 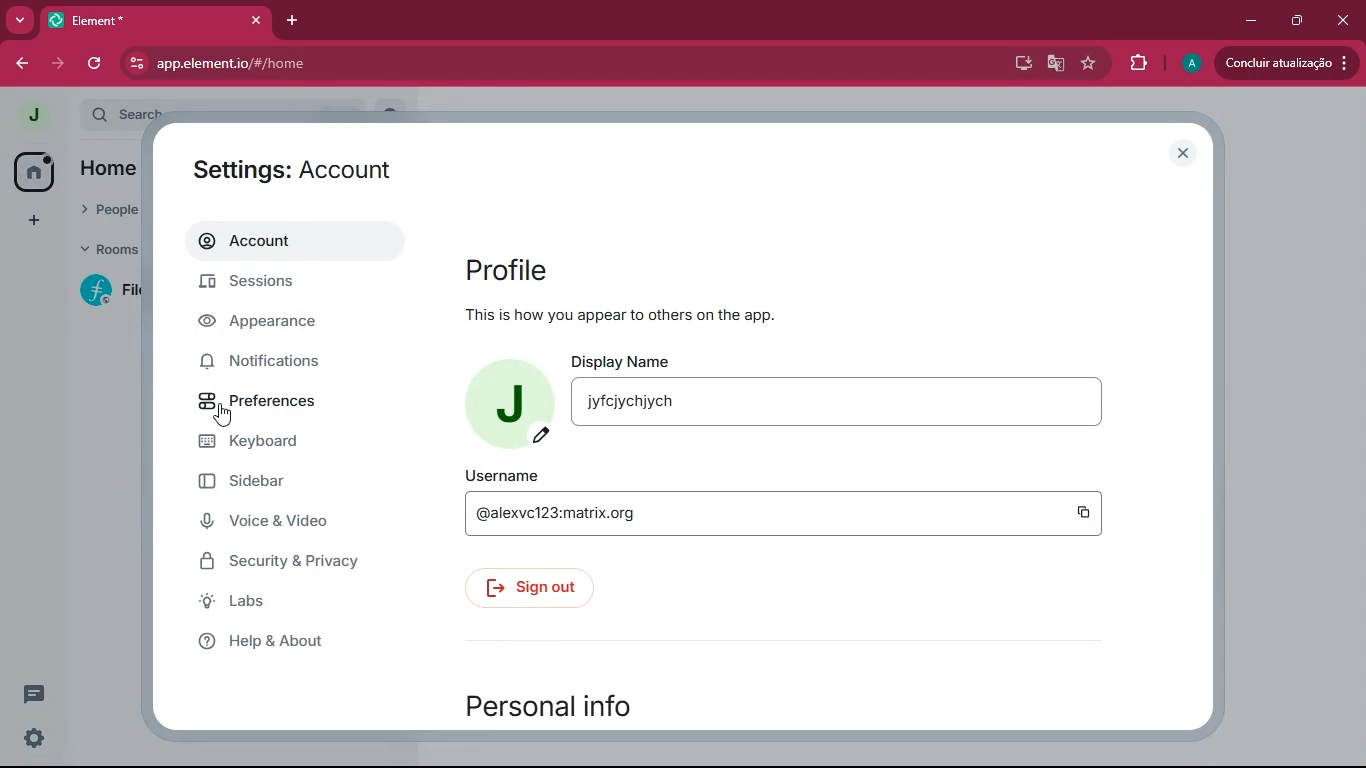 What do you see at coordinates (32, 115) in the screenshot?
I see `profile picture` at bounding box center [32, 115].